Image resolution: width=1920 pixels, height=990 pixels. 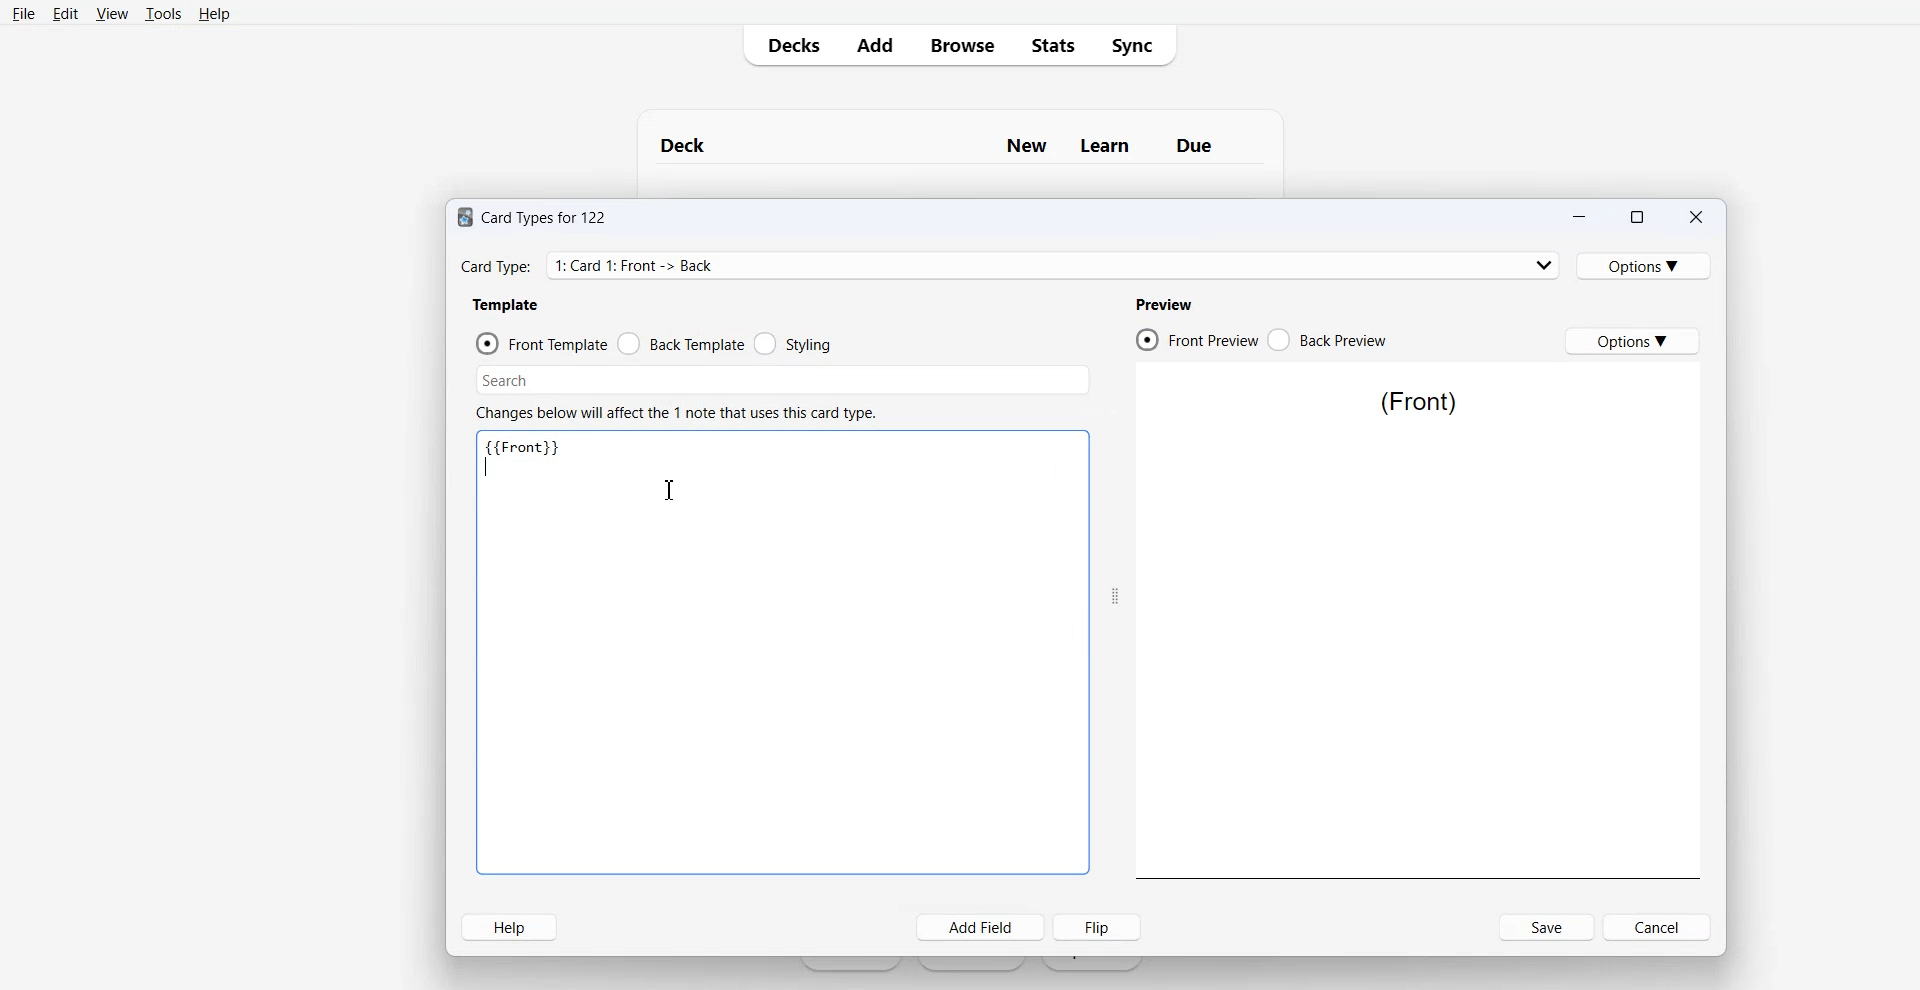 What do you see at coordinates (674, 490) in the screenshot?
I see `Text Cursor` at bounding box center [674, 490].